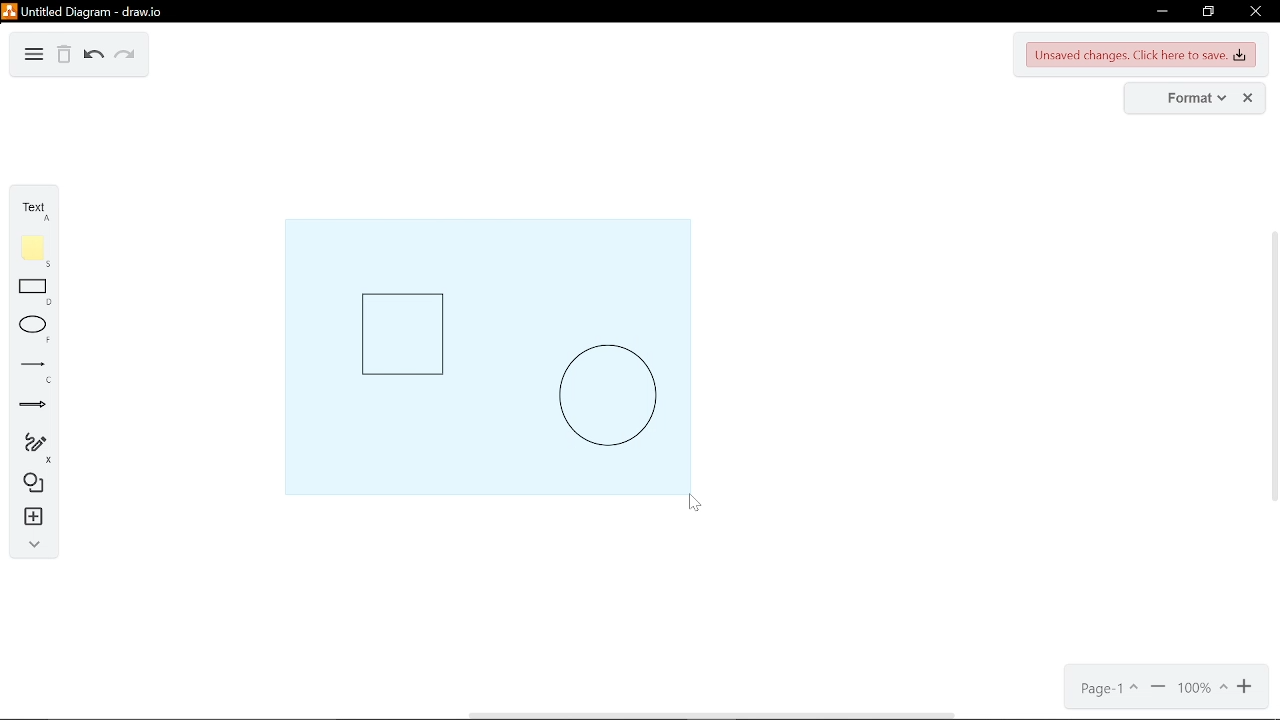 The height and width of the screenshot is (720, 1280). What do you see at coordinates (1207, 13) in the screenshot?
I see `restore down` at bounding box center [1207, 13].